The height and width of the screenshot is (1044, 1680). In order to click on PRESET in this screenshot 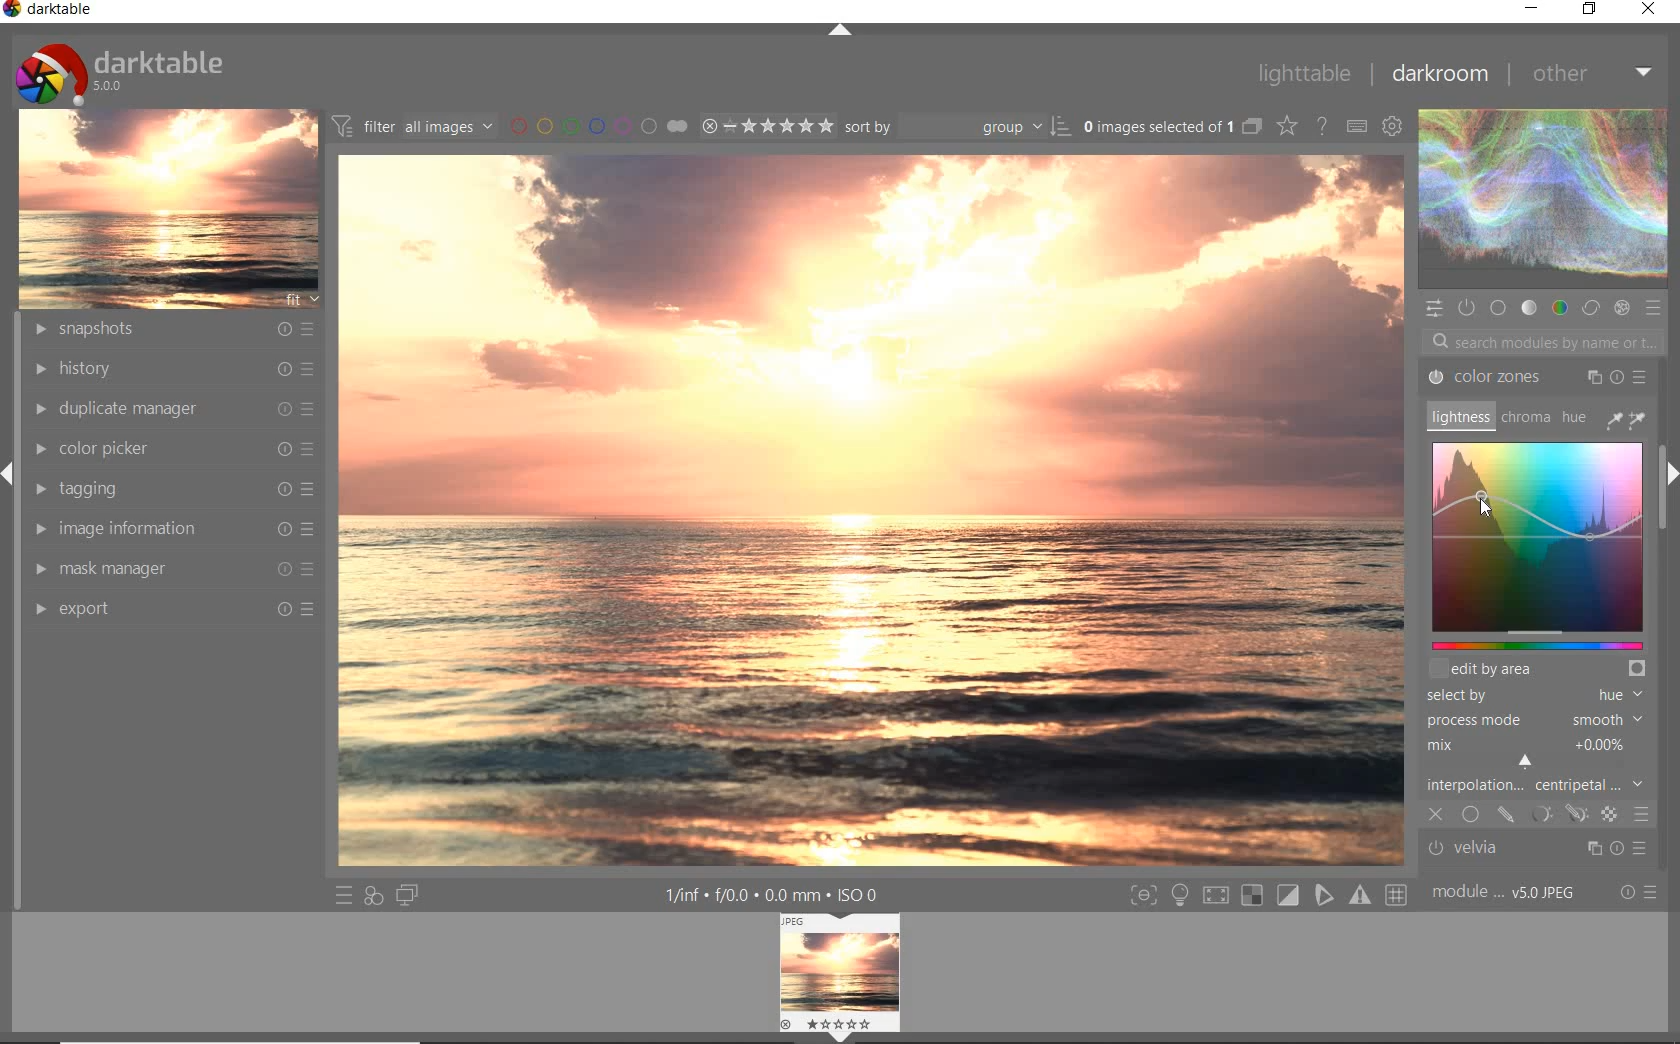, I will do `click(1657, 313)`.